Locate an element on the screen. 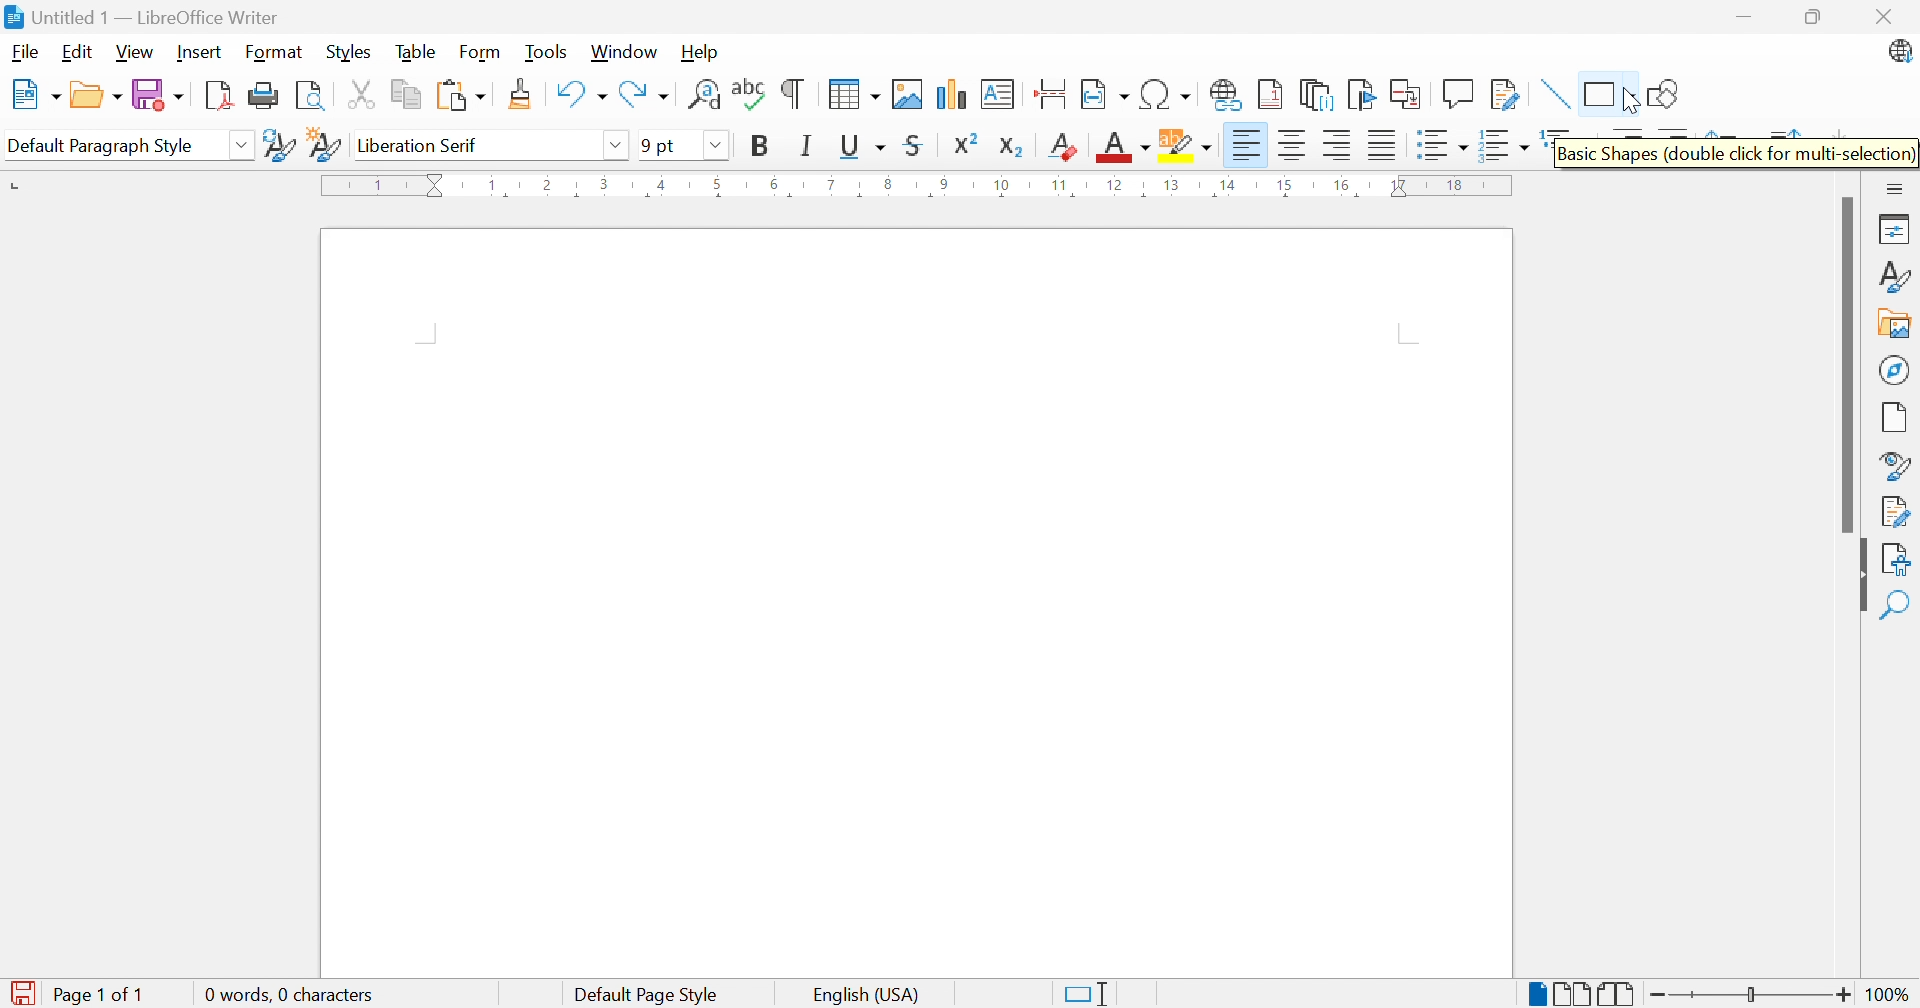 The height and width of the screenshot is (1008, 1920). Standard selection. Click to change selection mode. is located at coordinates (1086, 994).